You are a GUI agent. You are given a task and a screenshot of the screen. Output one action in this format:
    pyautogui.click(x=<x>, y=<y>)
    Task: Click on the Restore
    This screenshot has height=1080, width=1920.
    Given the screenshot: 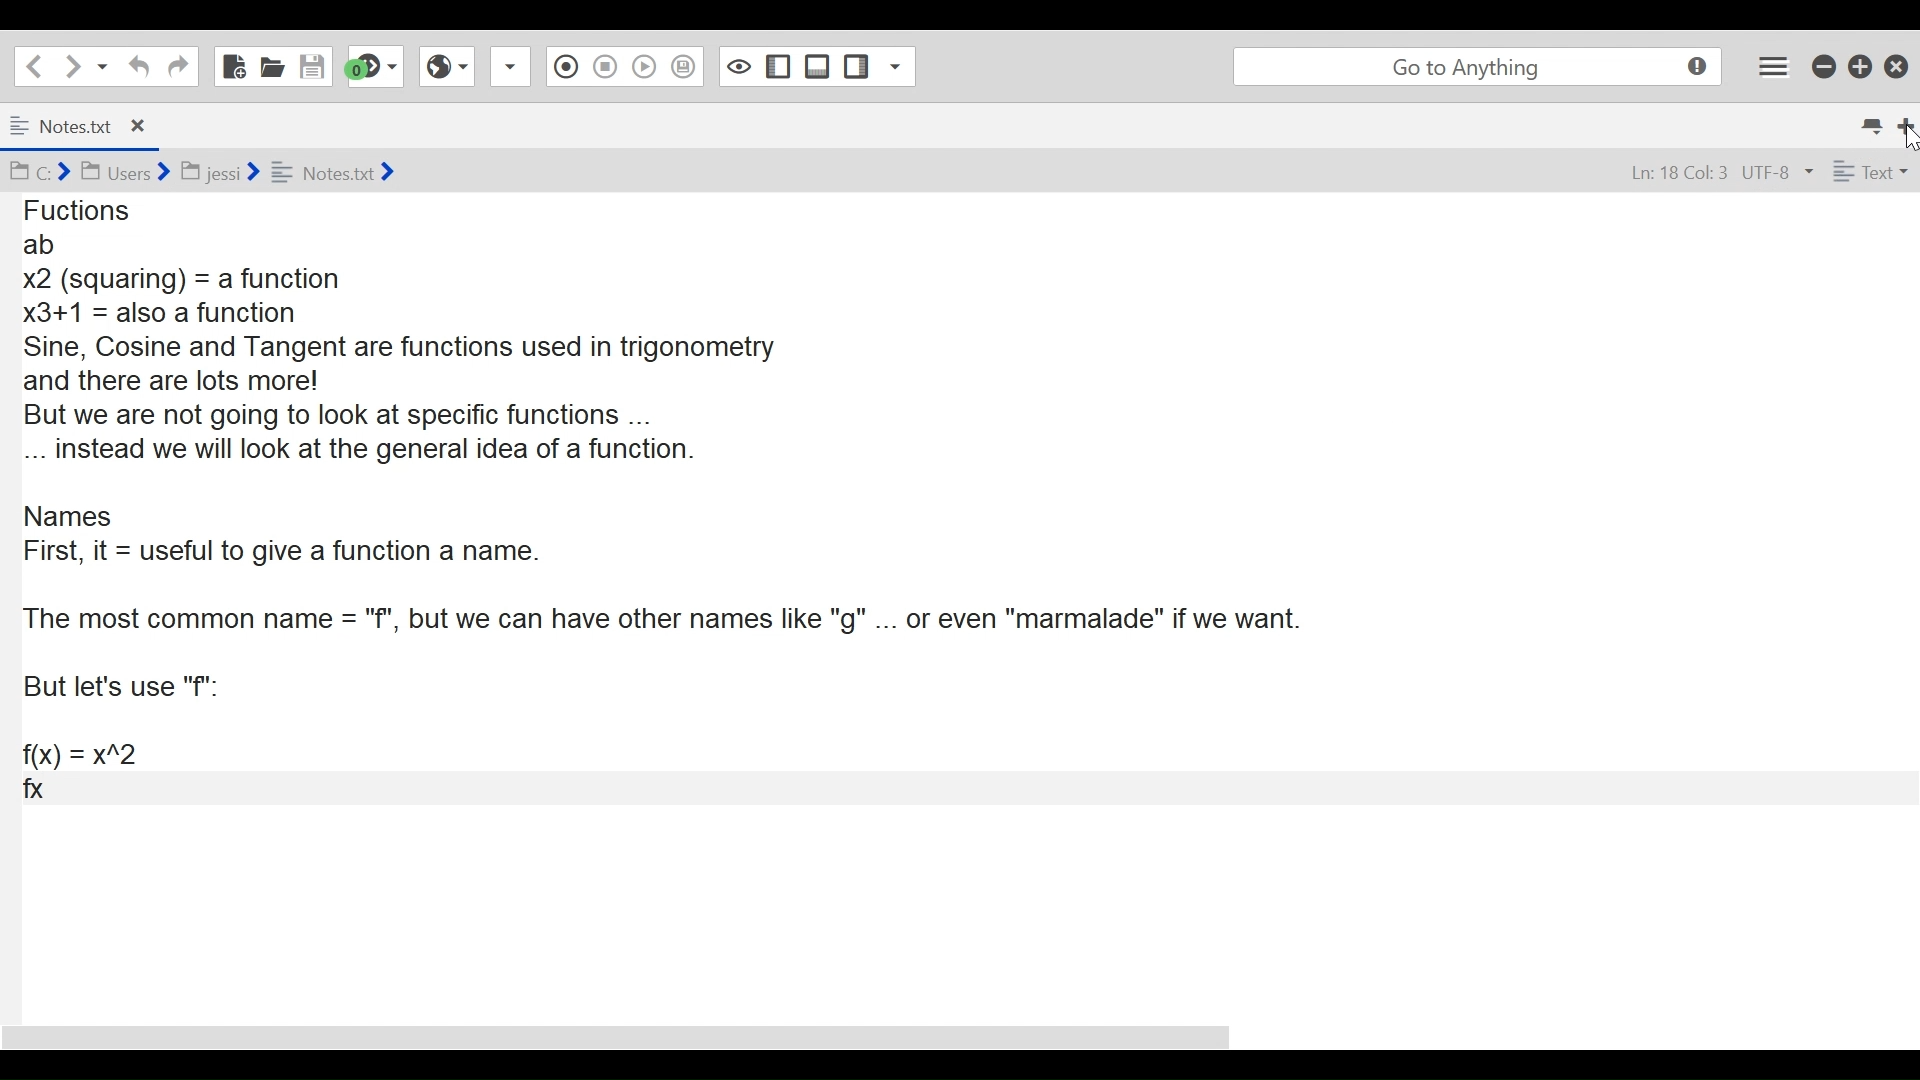 What is the action you would take?
    pyautogui.click(x=1858, y=66)
    